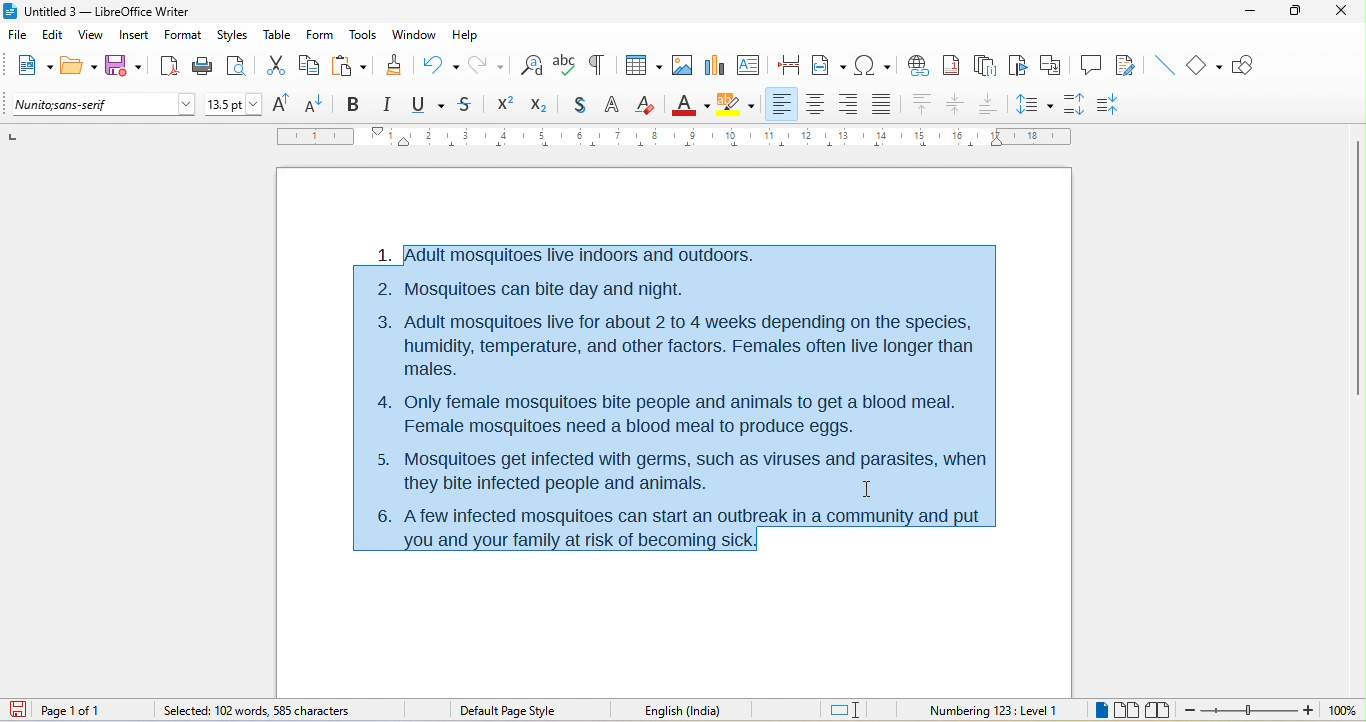 The height and width of the screenshot is (722, 1366). I want to click on underline, so click(429, 105).